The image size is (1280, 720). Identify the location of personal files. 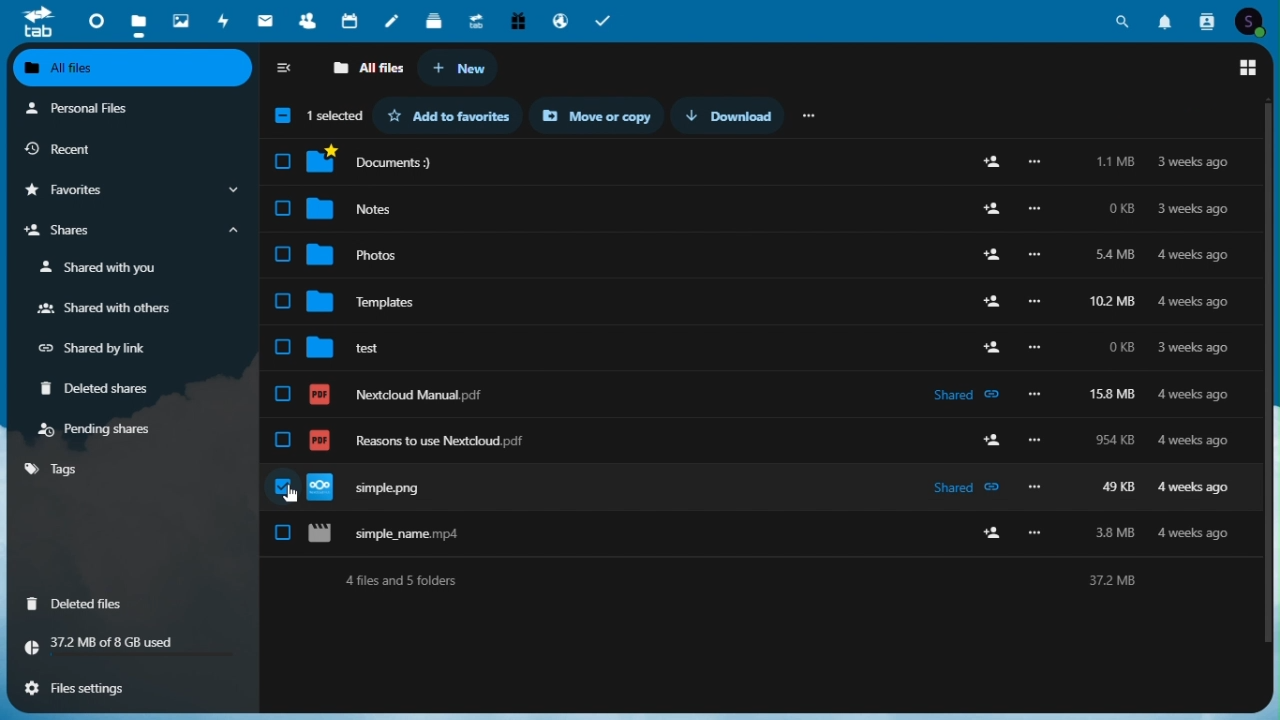
(120, 110).